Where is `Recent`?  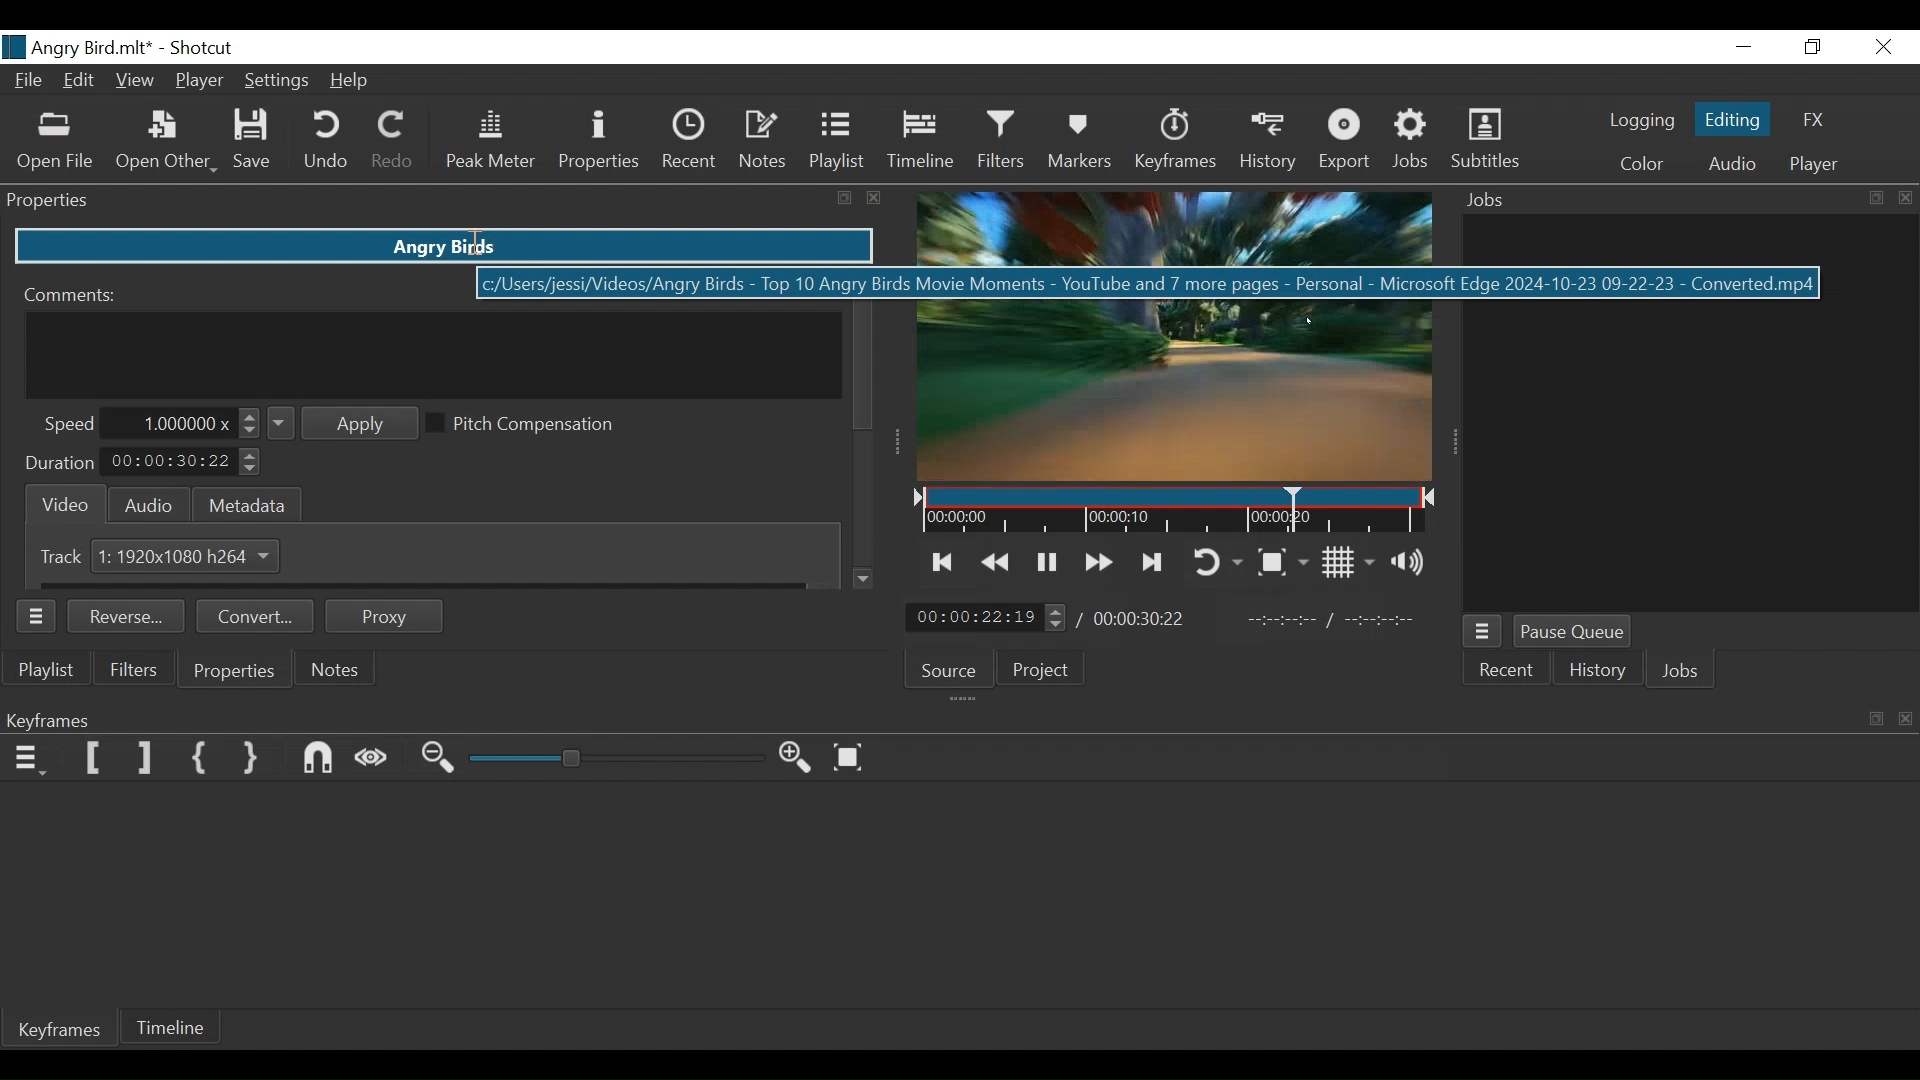
Recent is located at coordinates (691, 140).